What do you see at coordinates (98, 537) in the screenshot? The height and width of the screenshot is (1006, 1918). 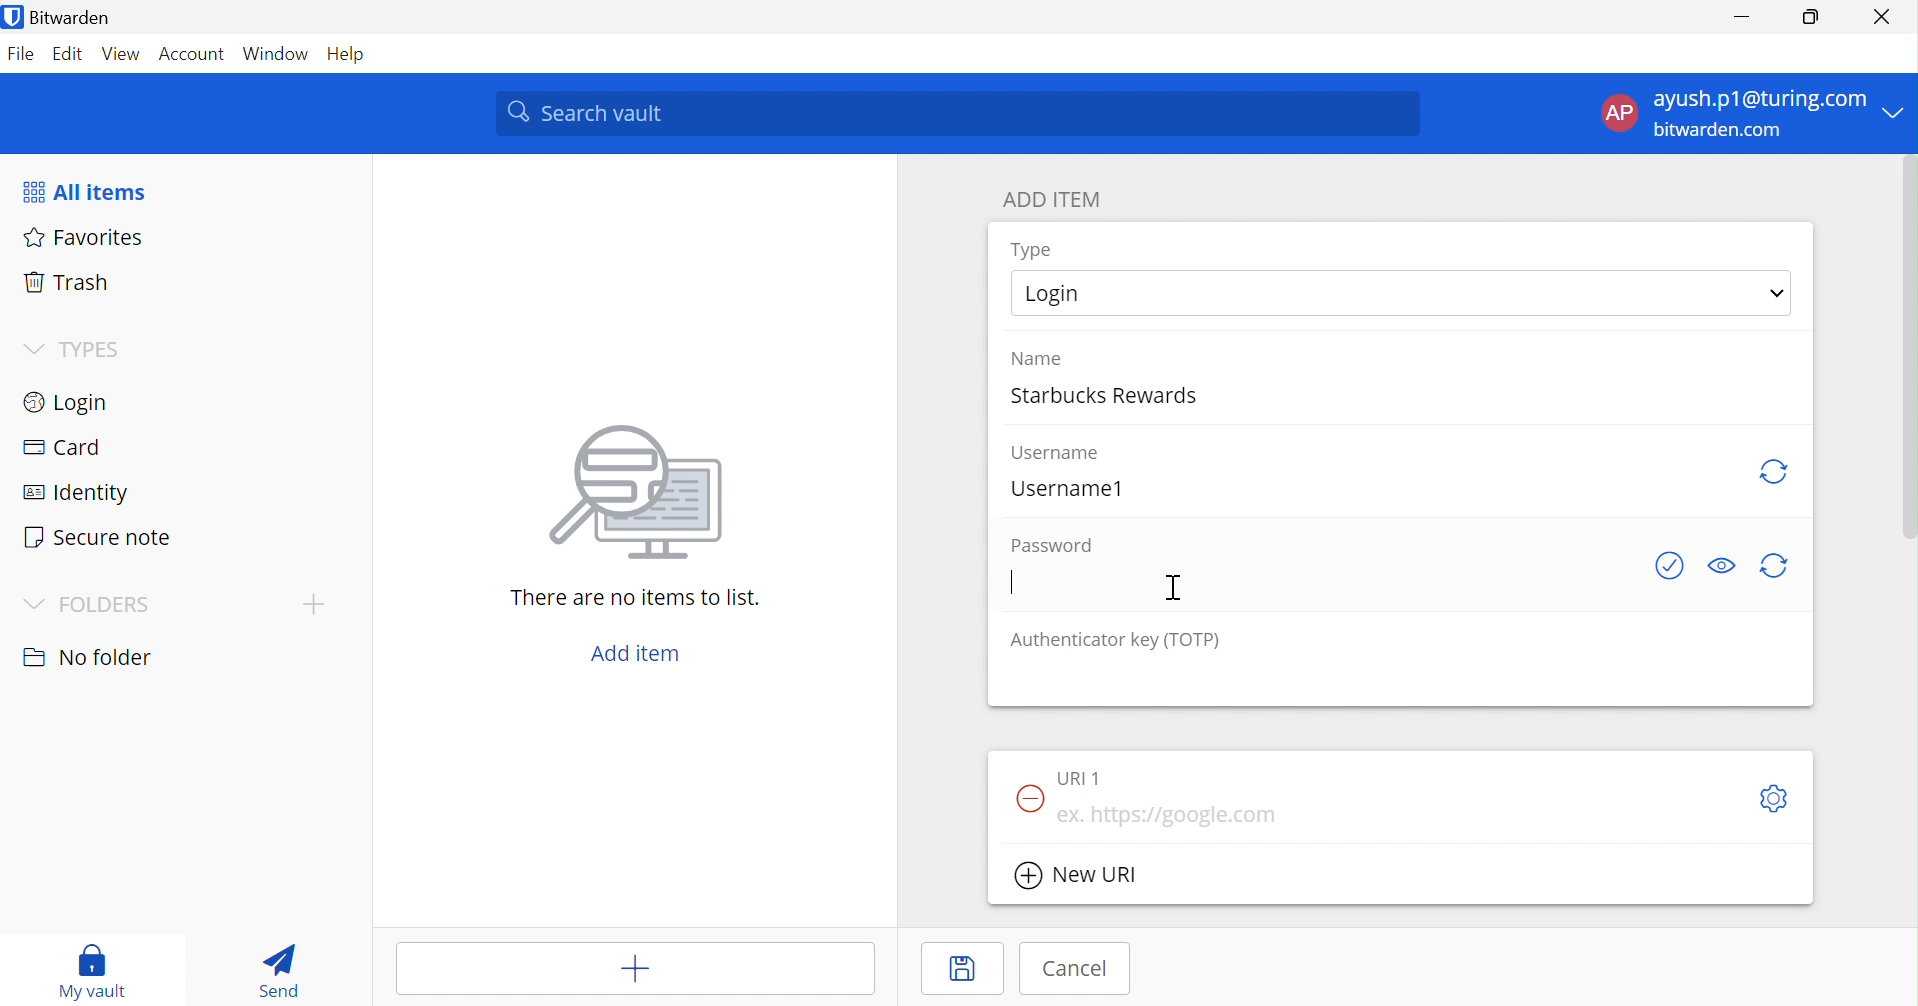 I see `Secure note` at bounding box center [98, 537].